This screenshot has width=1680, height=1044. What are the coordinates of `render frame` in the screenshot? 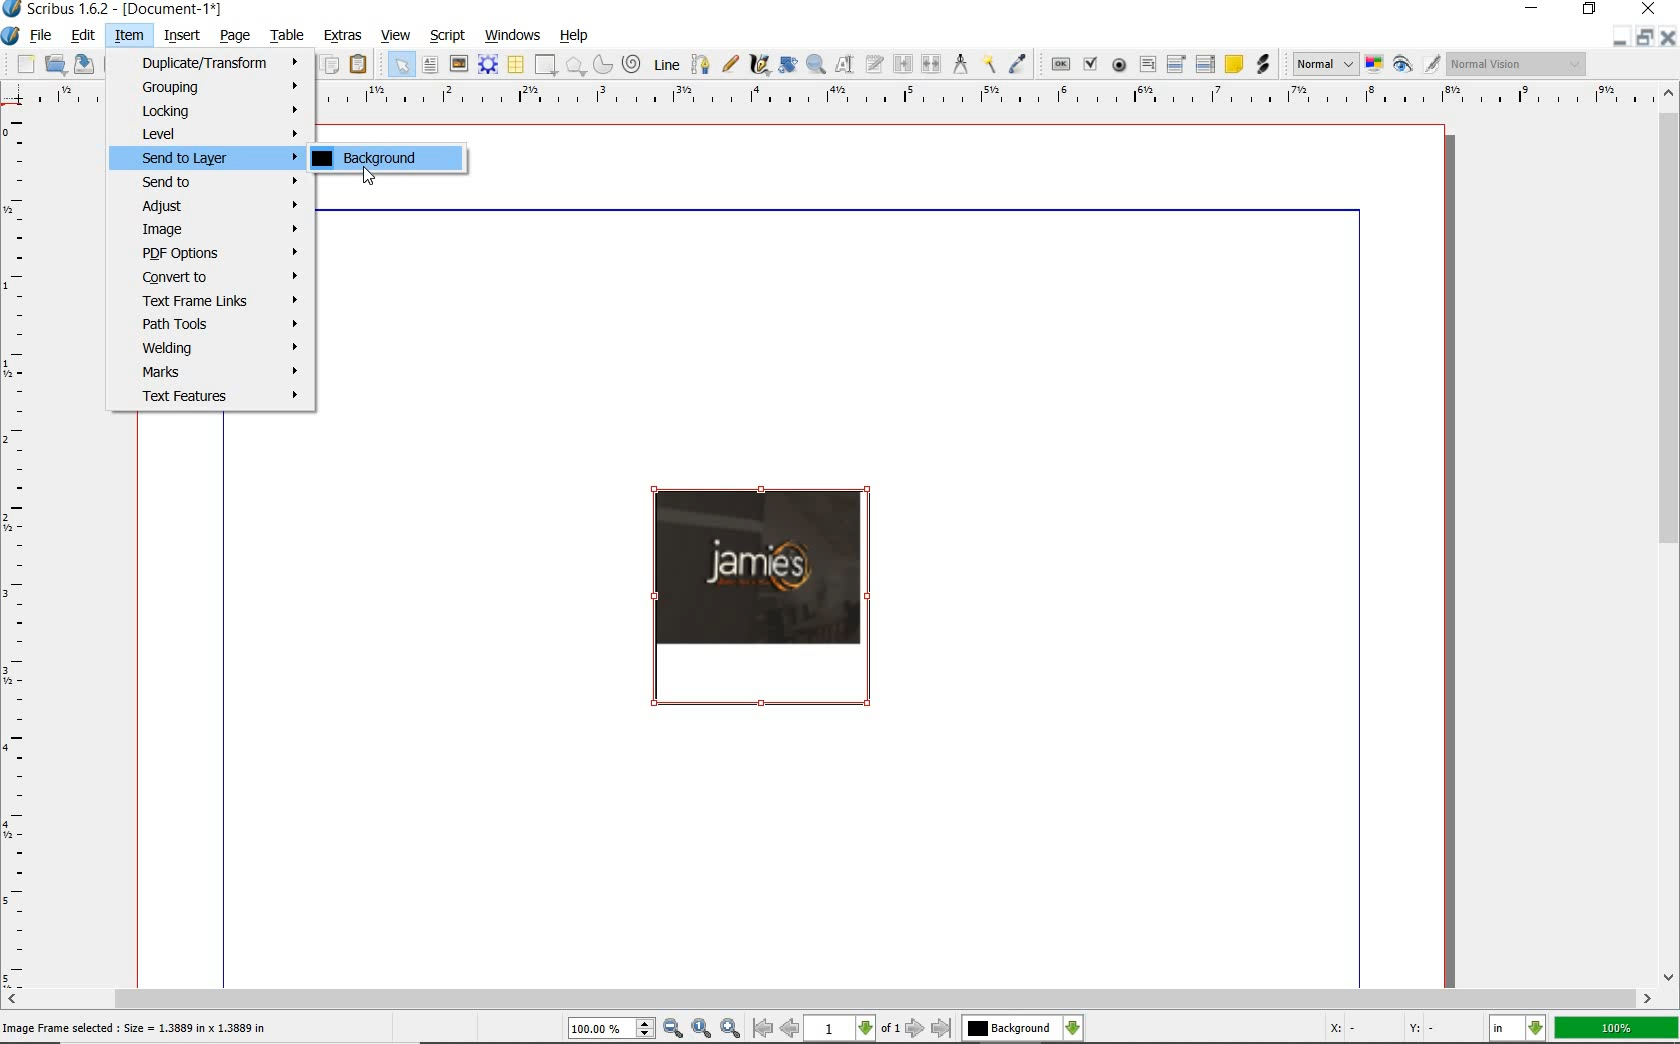 It's located at (489, 65).